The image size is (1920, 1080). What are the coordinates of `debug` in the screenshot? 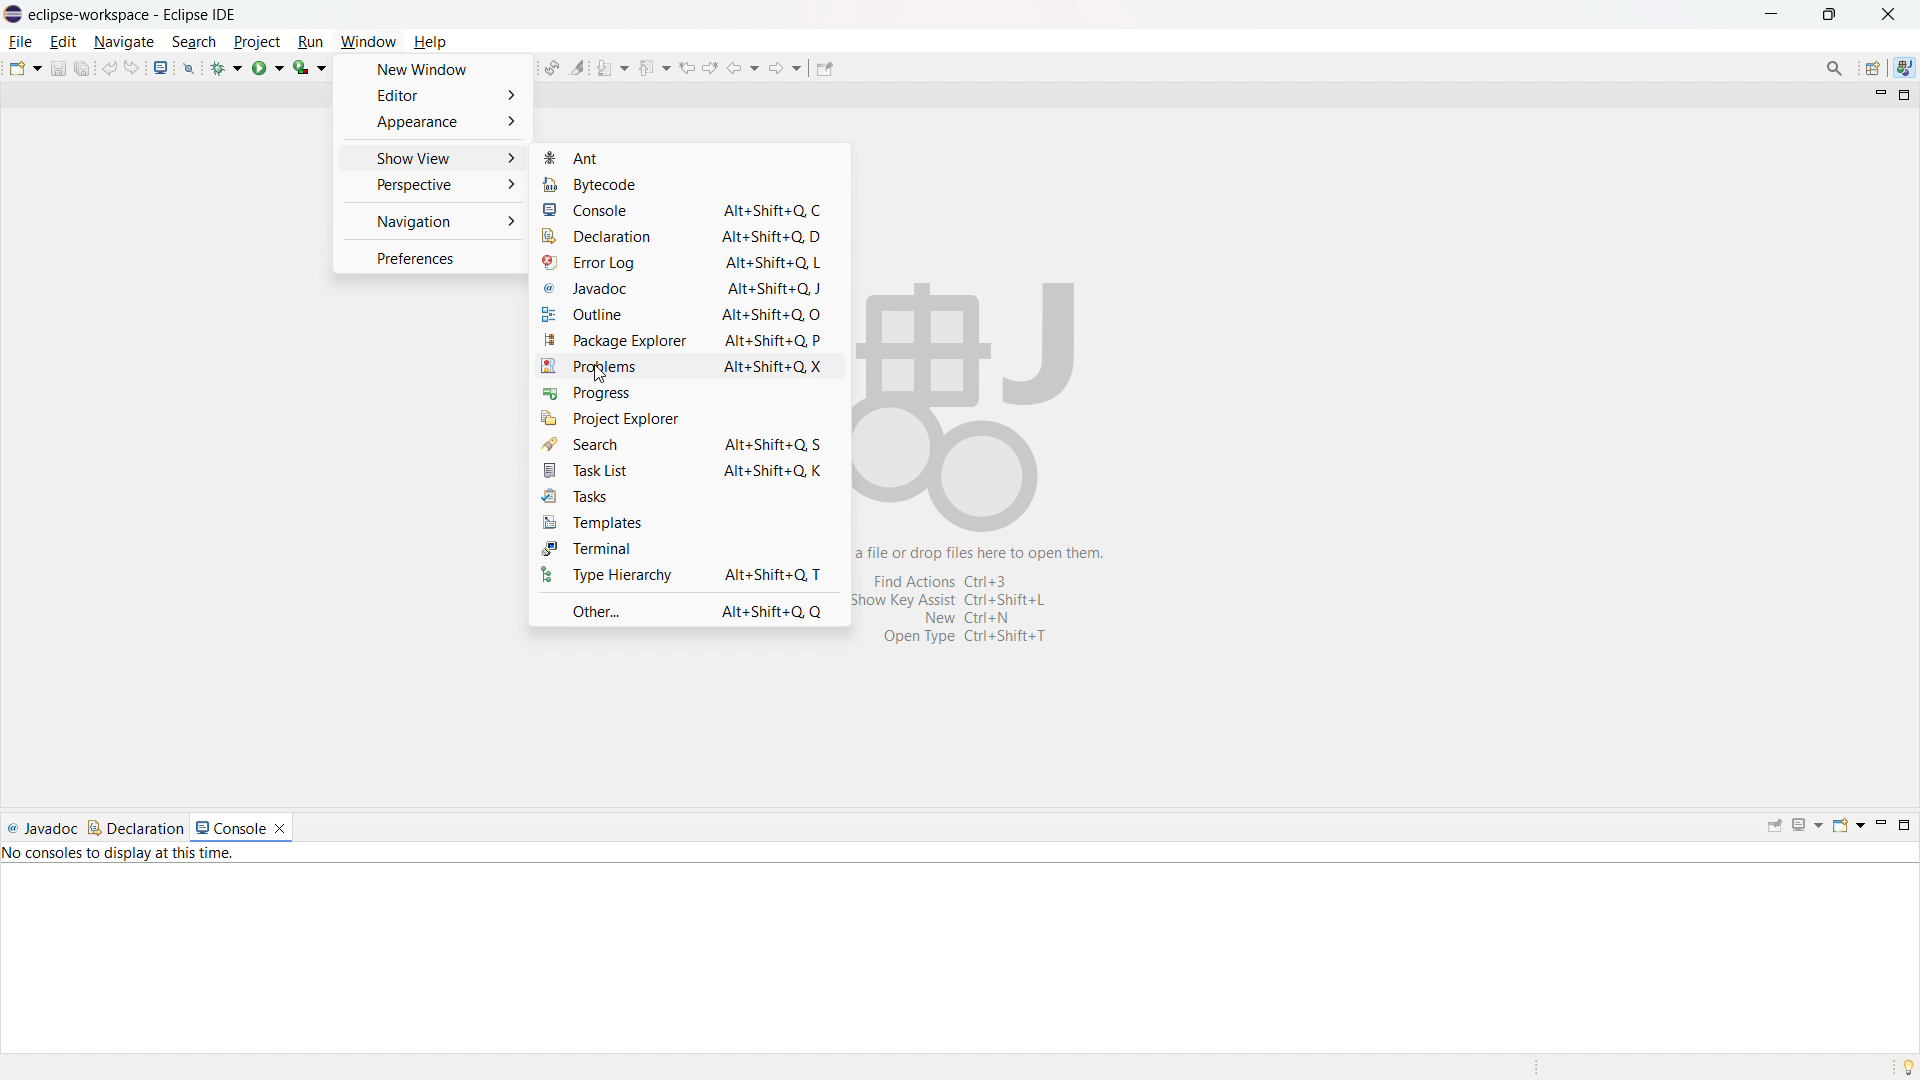 It's located at (227, 67).